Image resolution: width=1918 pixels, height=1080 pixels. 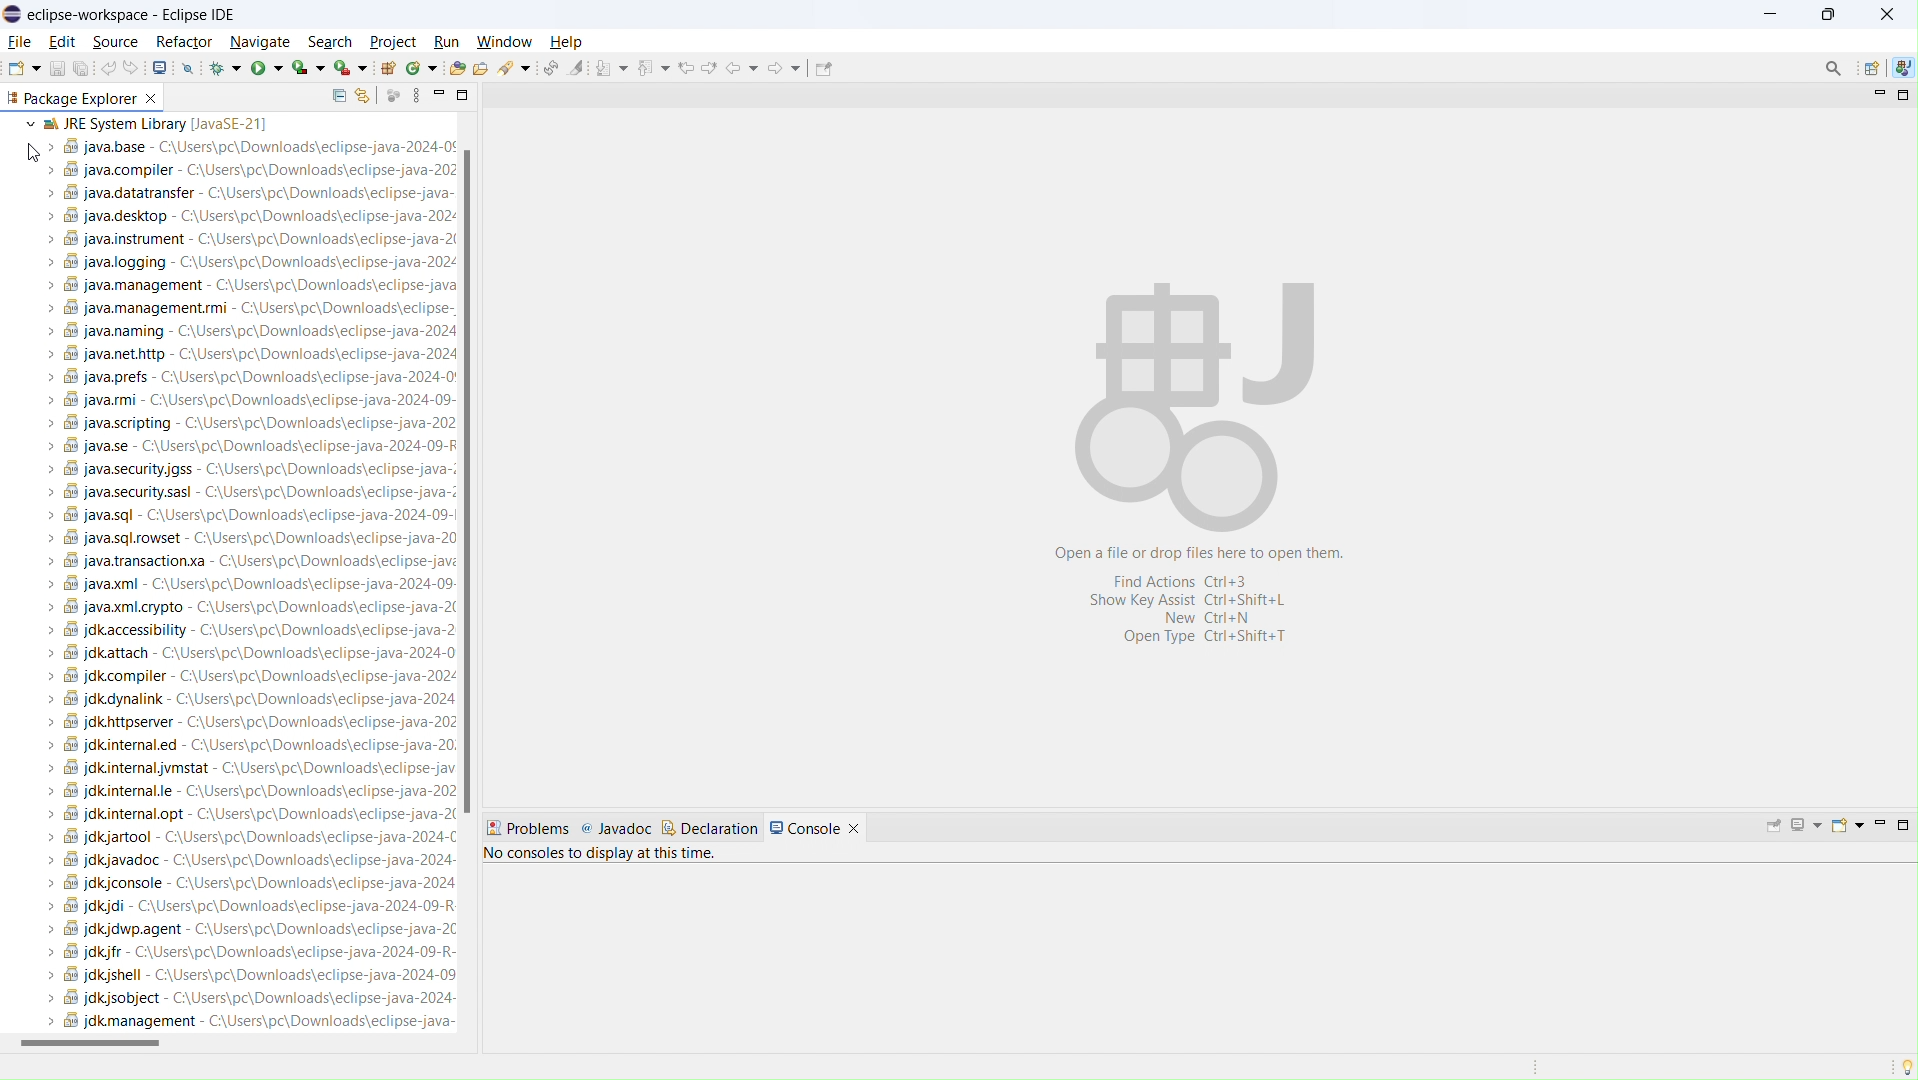 What do you see at coordinates (185, 41) in the screenshot?
I see `Refactor` at bounding box center [185, 41].